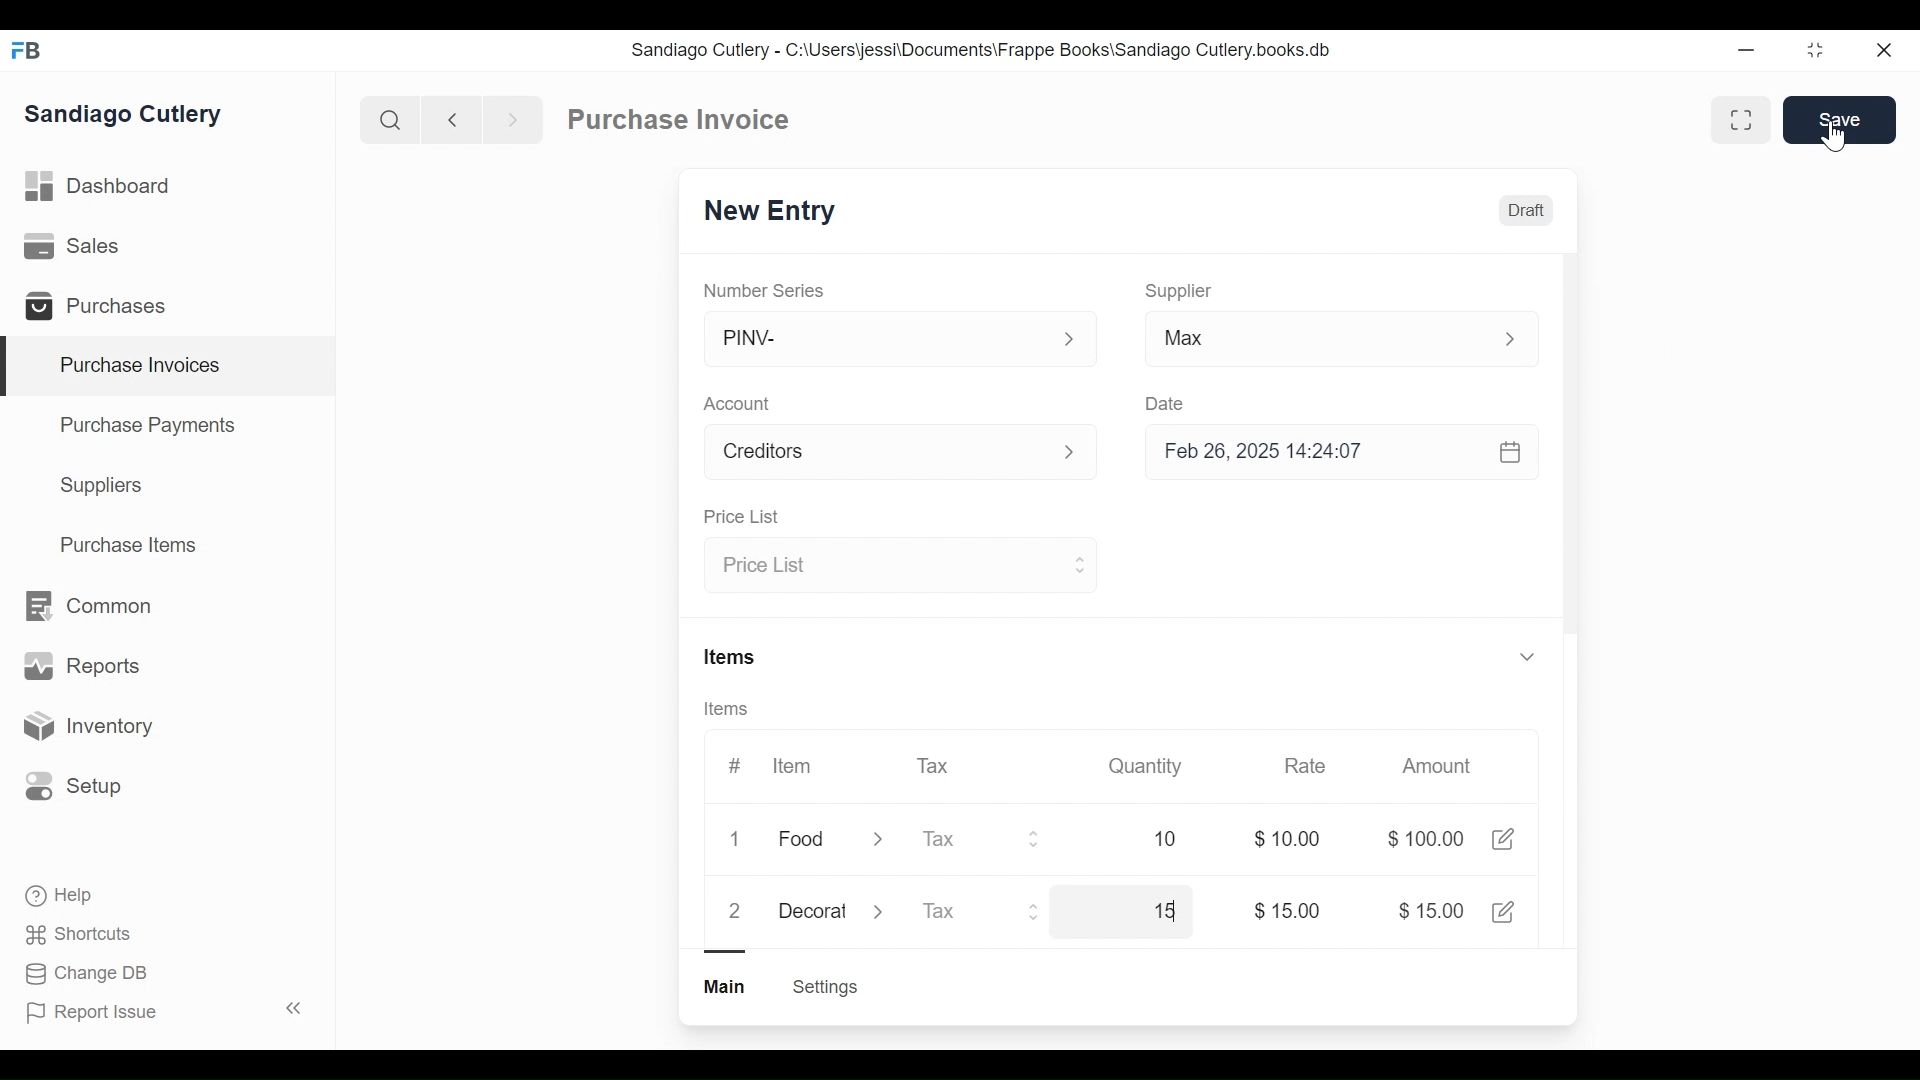  I want to click on #, so click(735, 765).